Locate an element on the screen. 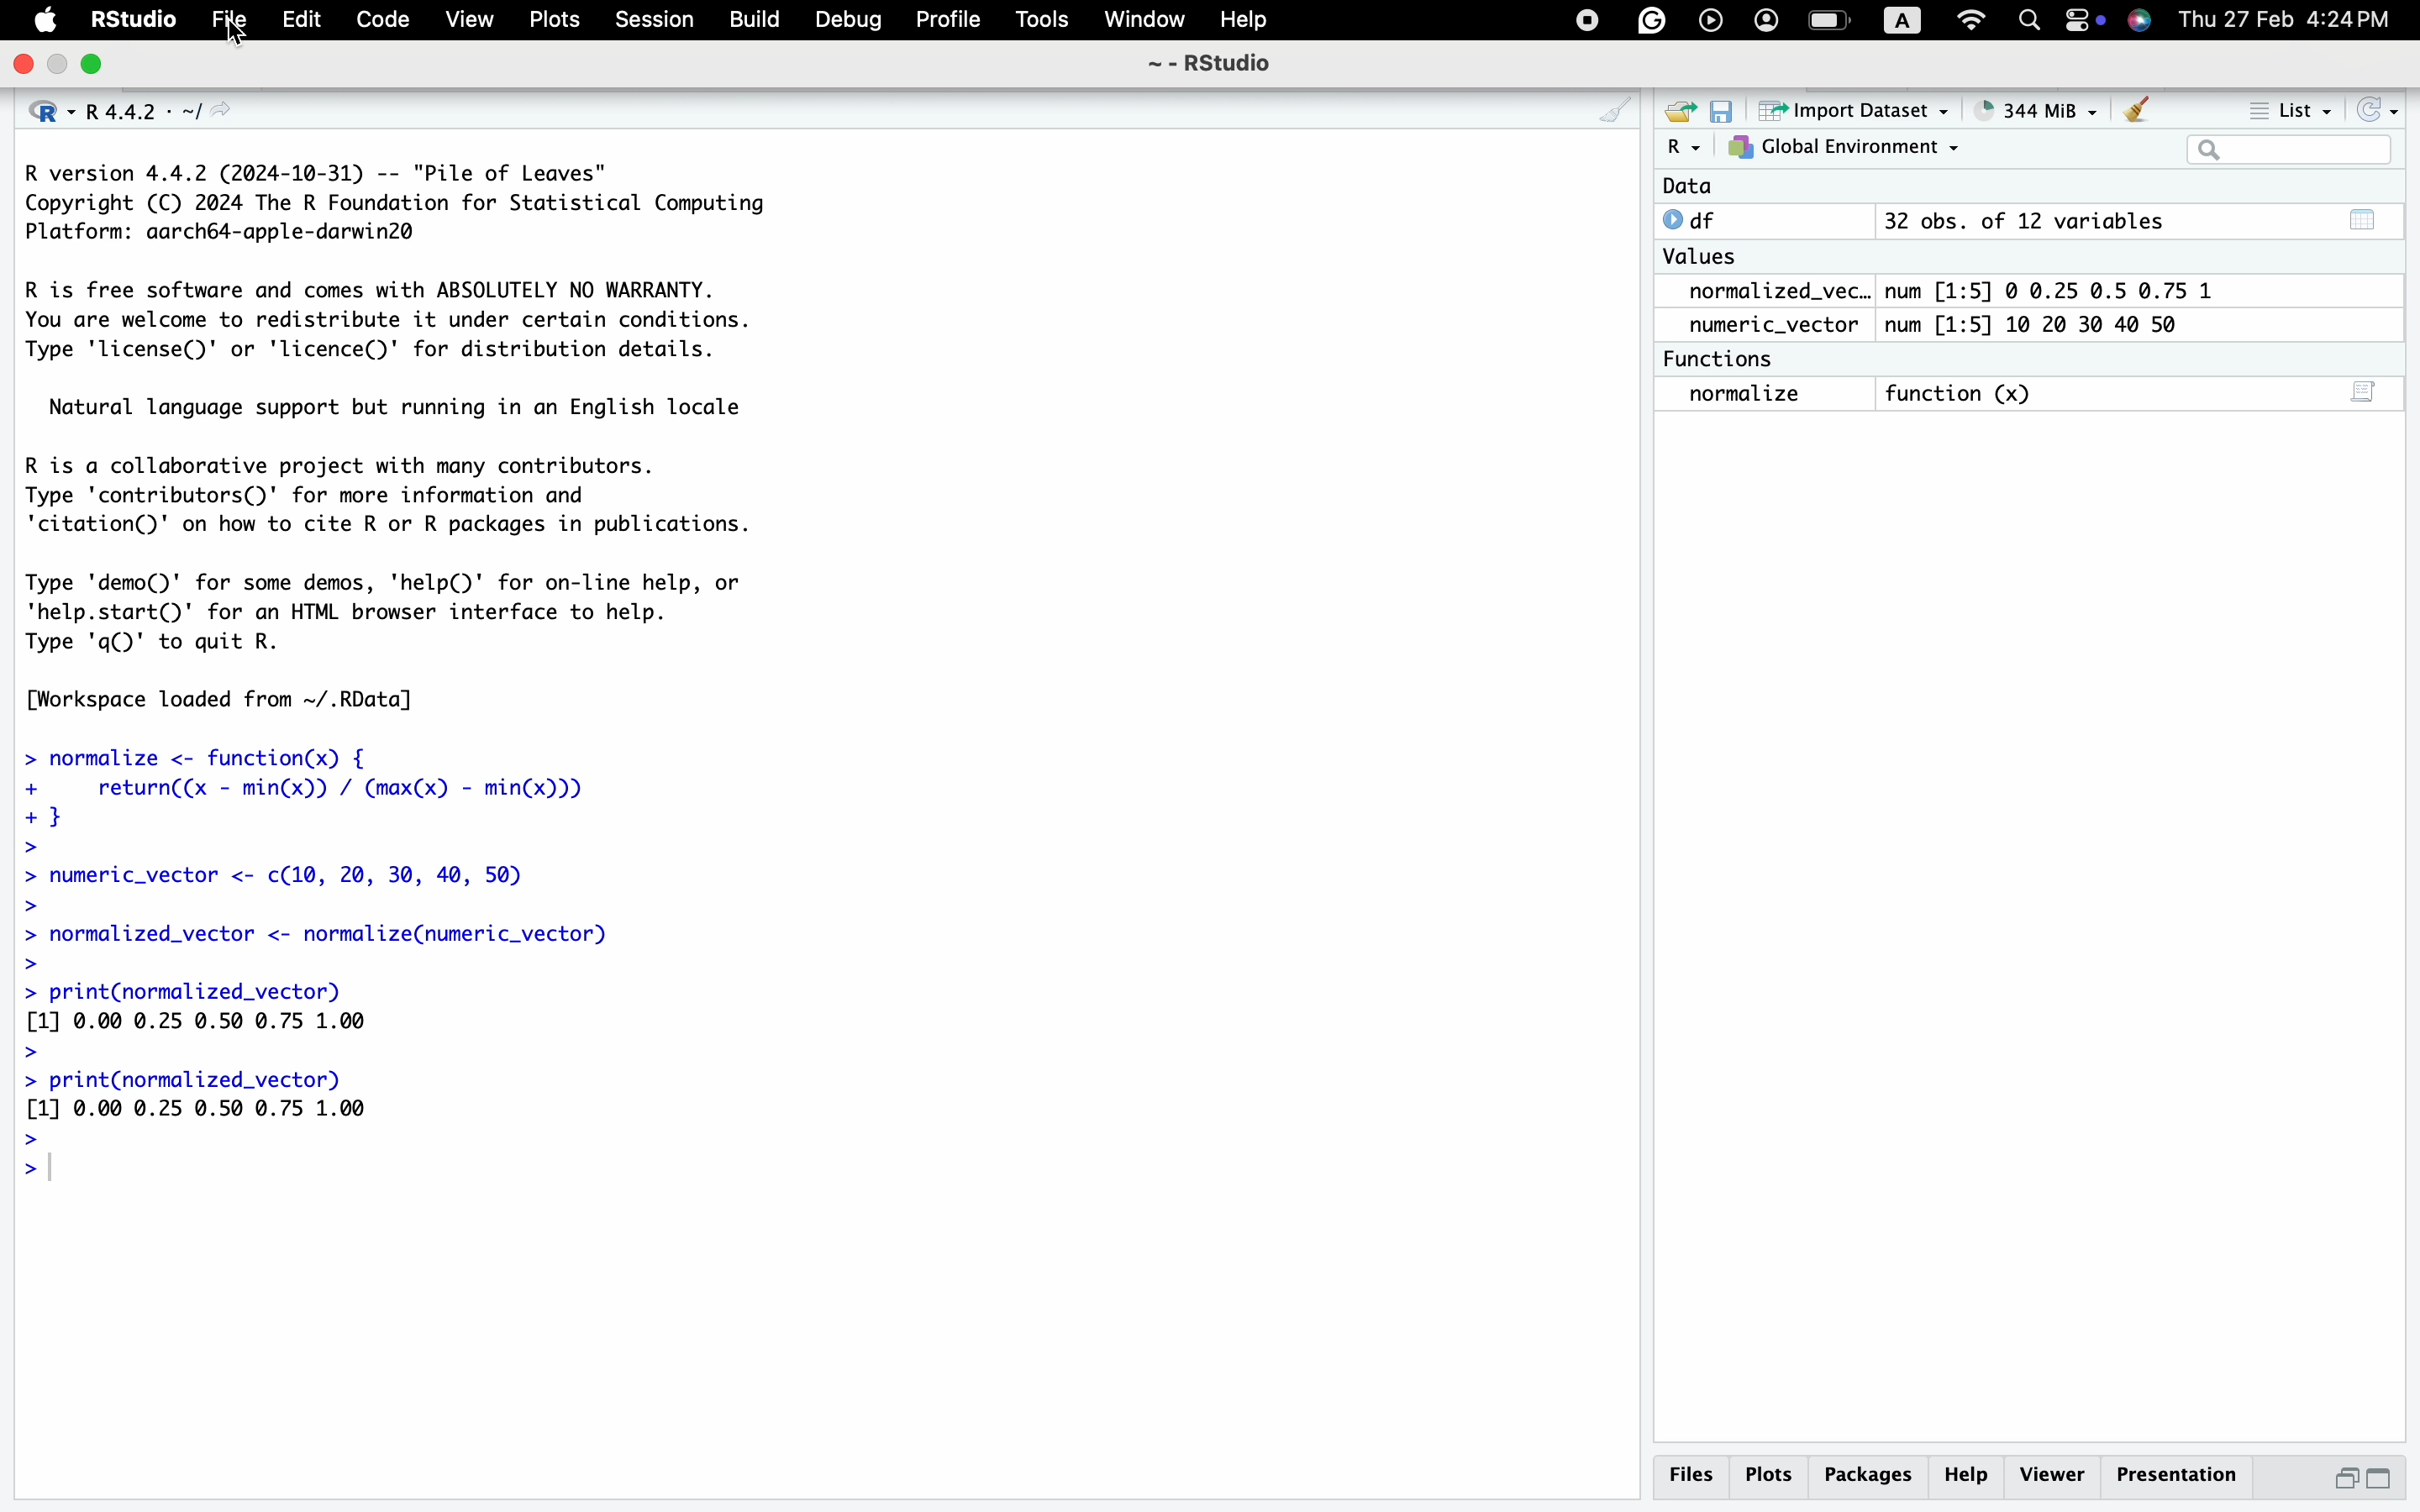 This screenshot has width=2420, height=1512. Import Dataset is located at coordinates (1848, 110).